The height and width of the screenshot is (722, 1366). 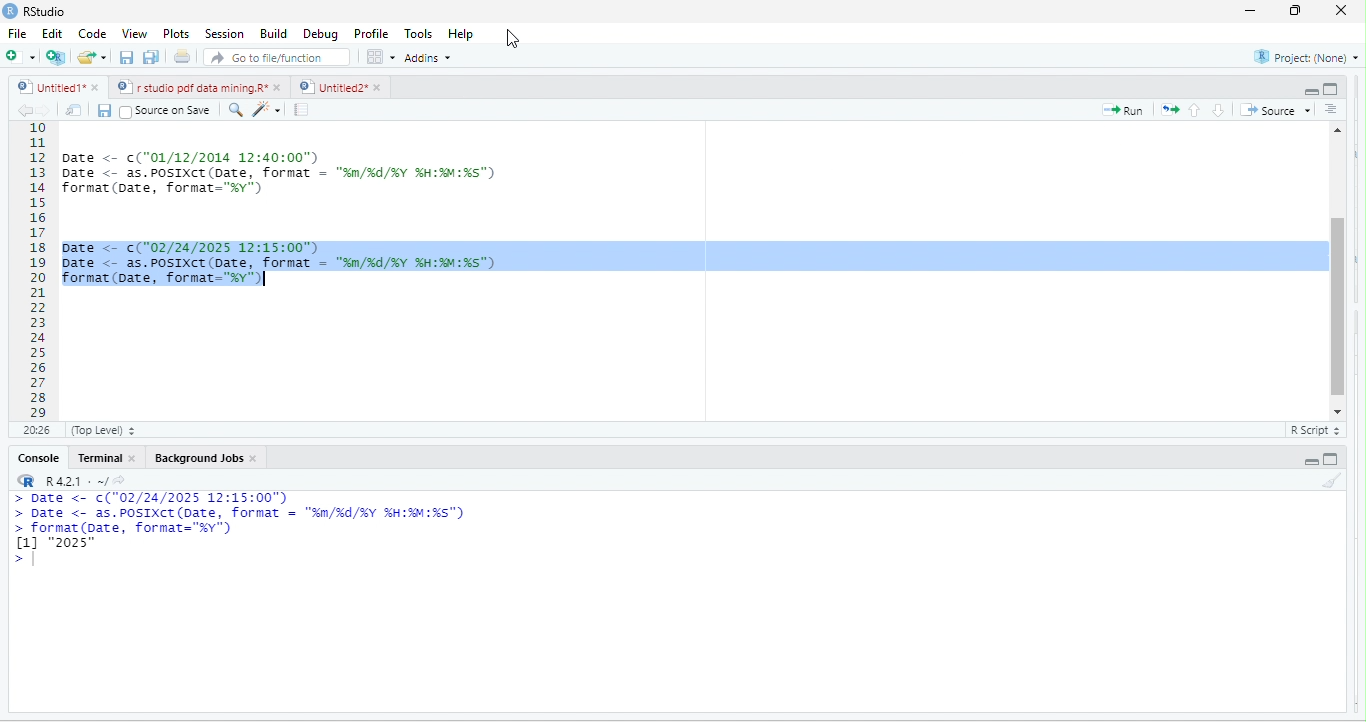 What do you see at coordinates (100, 433) in the screenshot?
I see `(Top Level) ` at bounding box center [100, 433].